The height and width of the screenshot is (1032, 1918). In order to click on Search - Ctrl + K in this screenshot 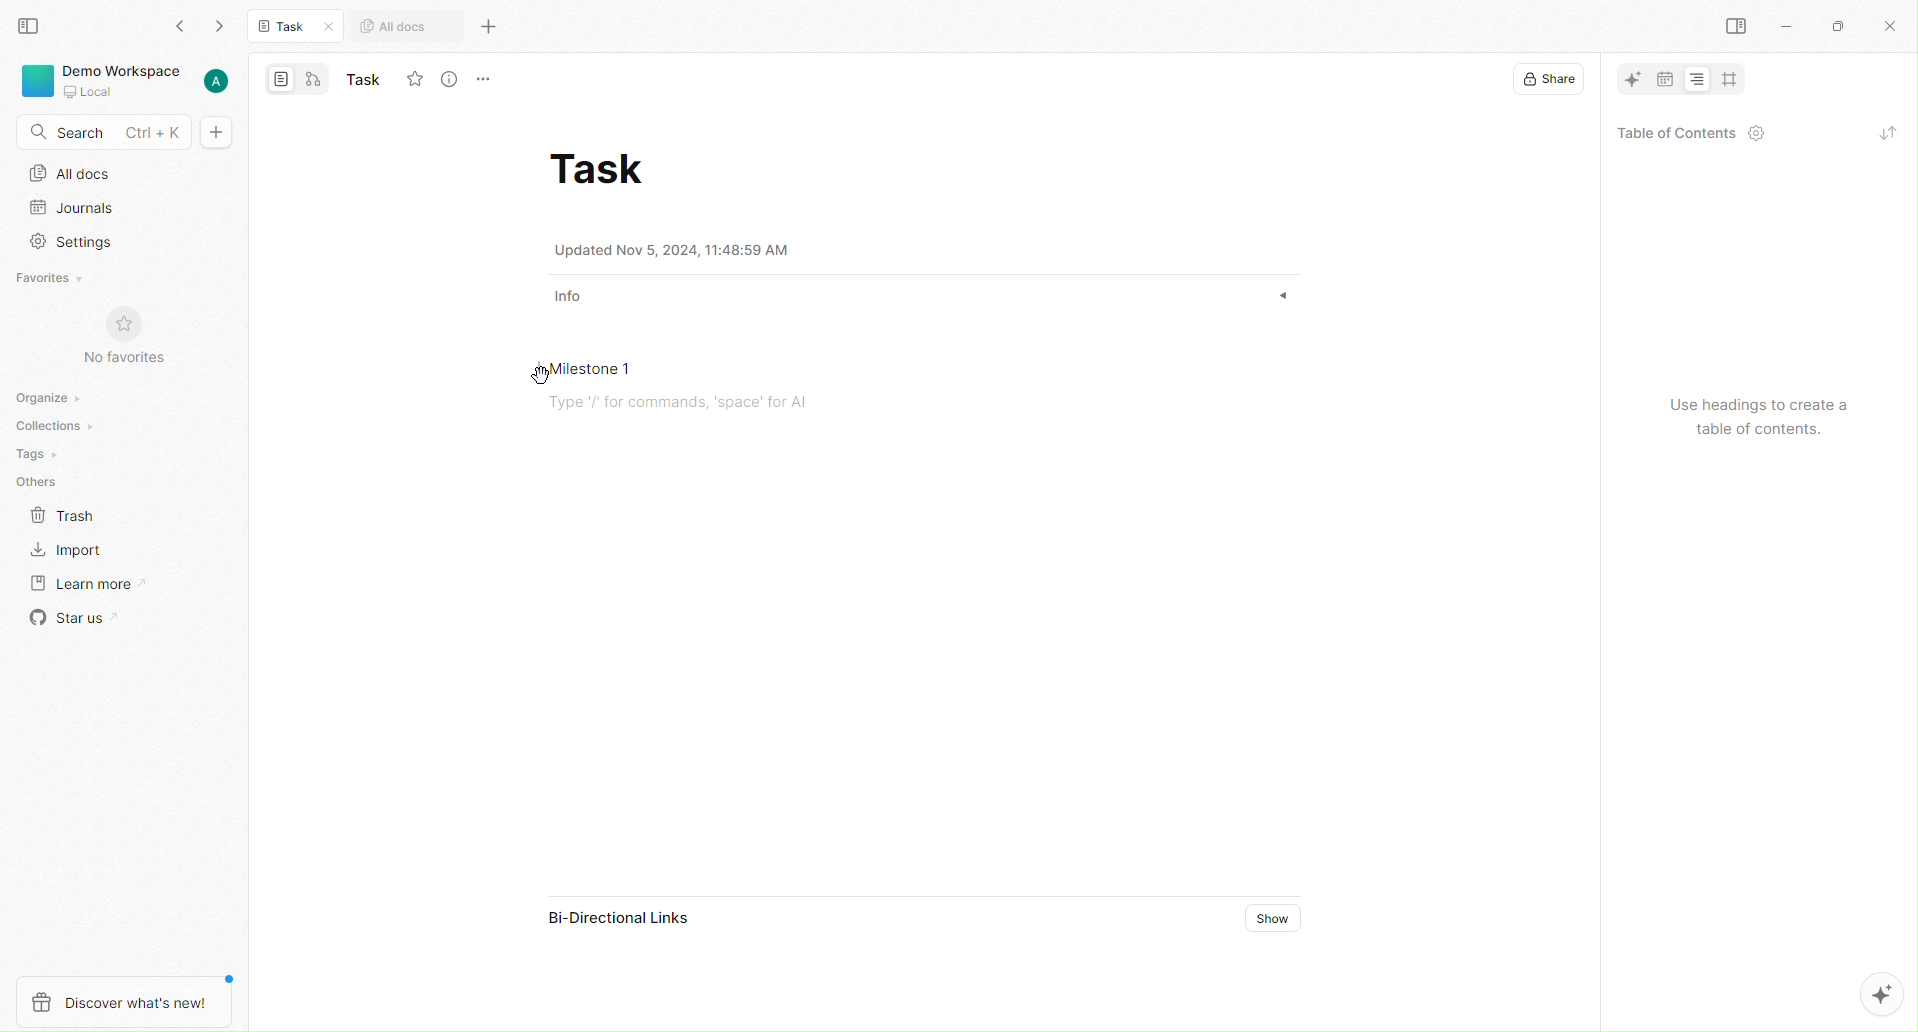, I will do `click(101, 131)`.